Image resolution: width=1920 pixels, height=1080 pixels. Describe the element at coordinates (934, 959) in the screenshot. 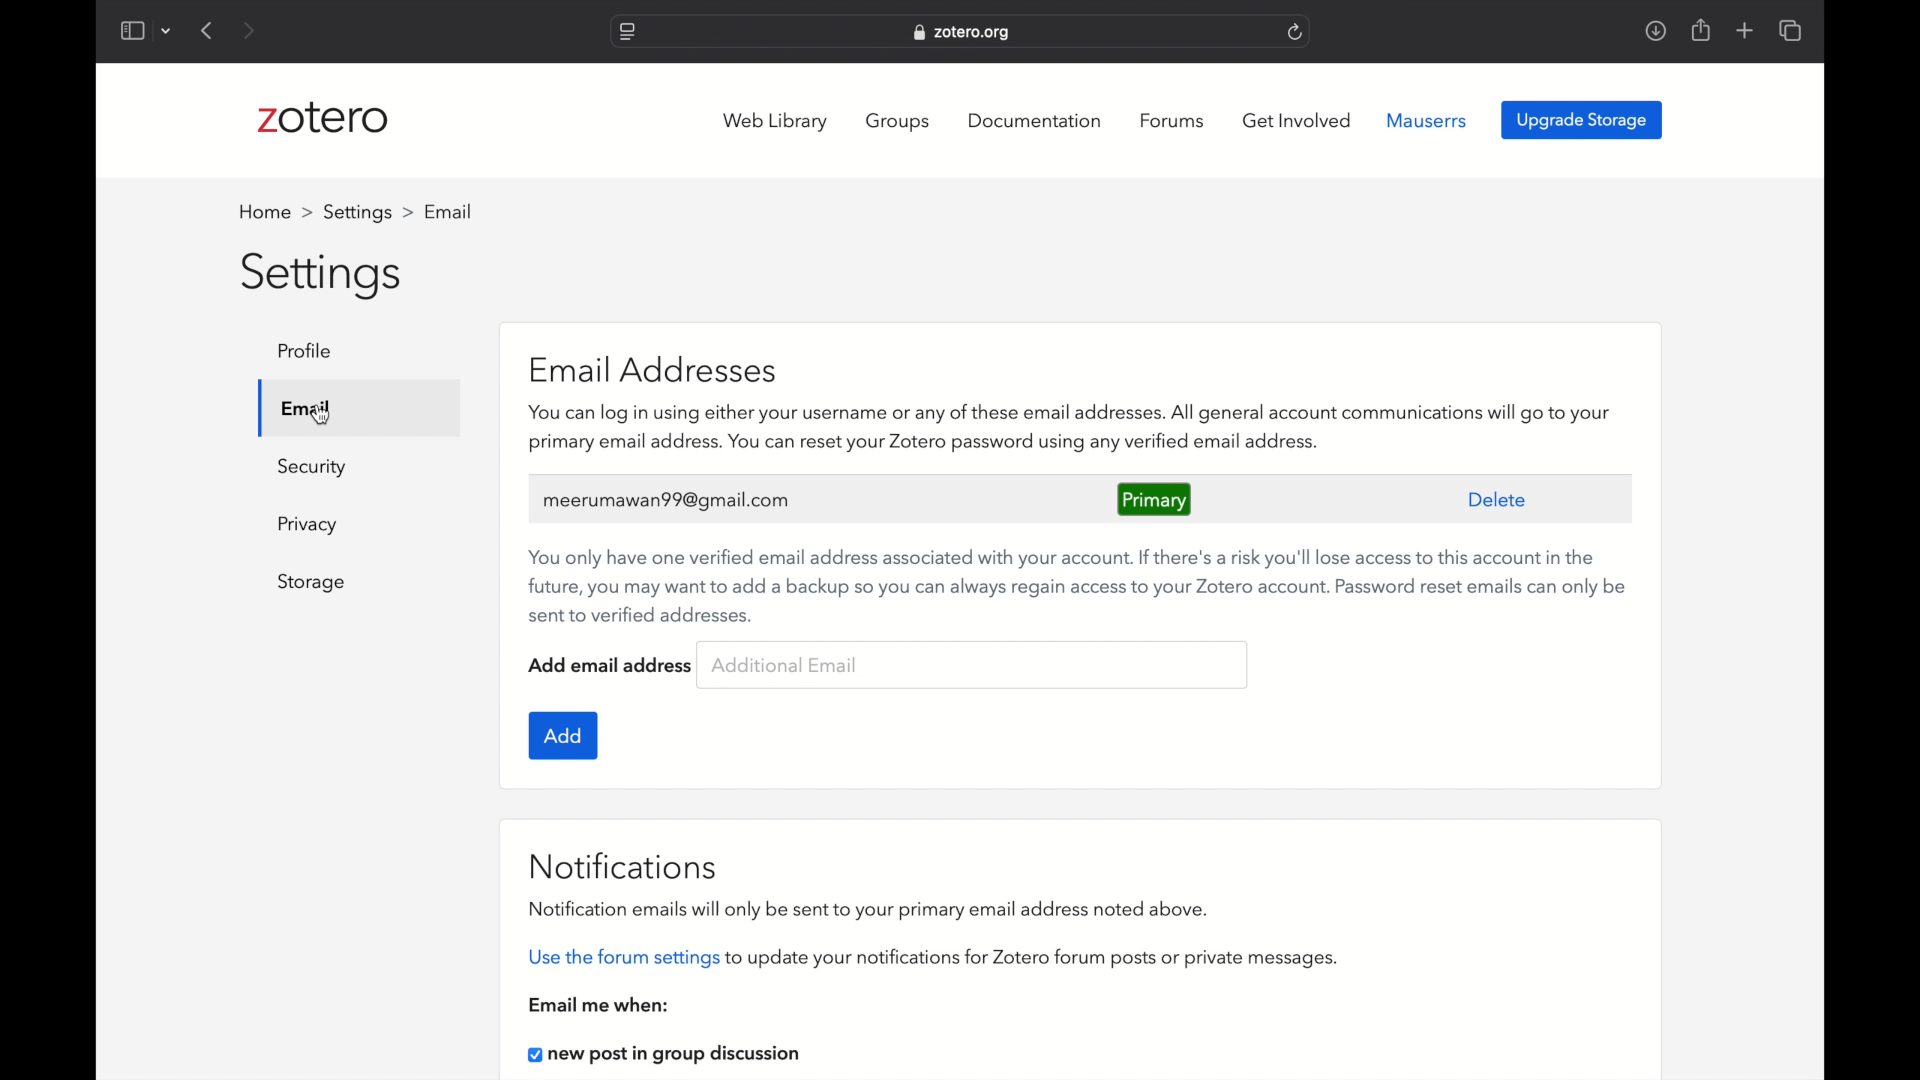

I see `use the forum settings to update your notifications for zotero forum posts or private messages` at that location.